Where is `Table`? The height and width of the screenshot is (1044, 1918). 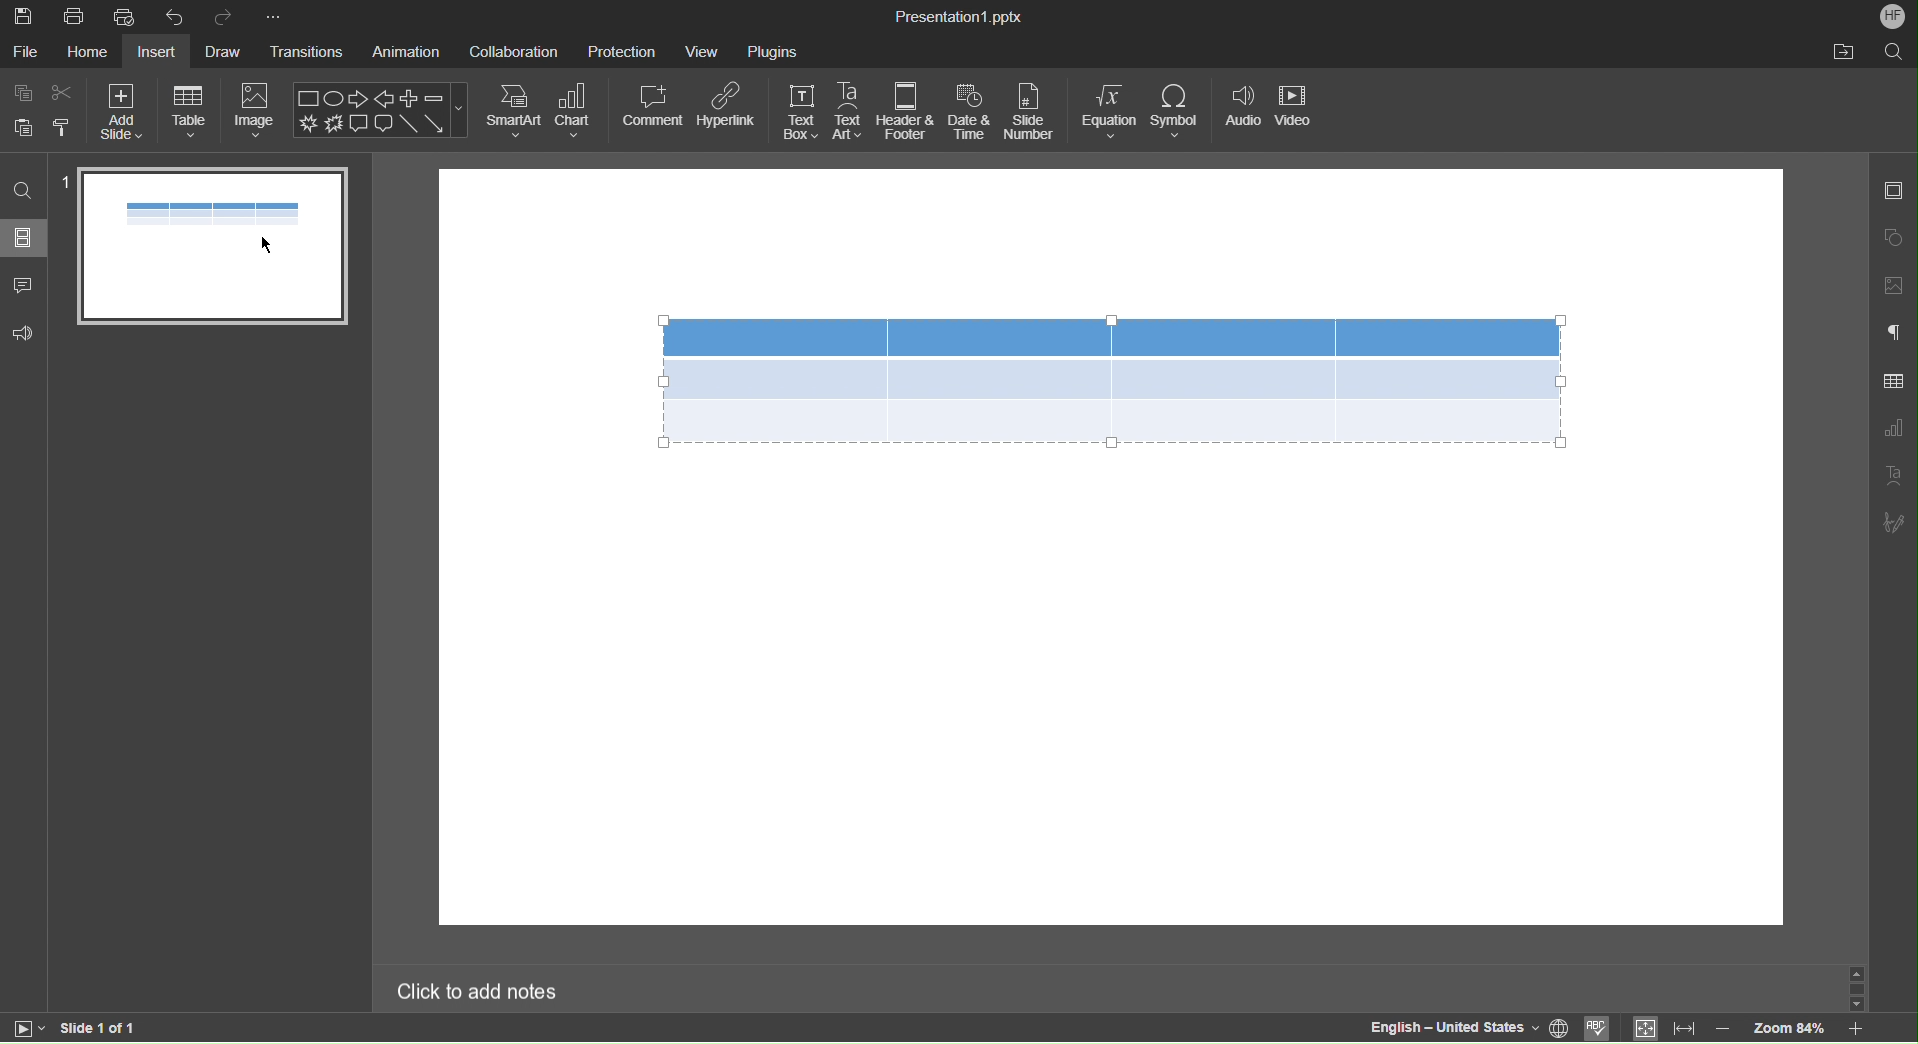
Table is located at coordinates (190, 110).